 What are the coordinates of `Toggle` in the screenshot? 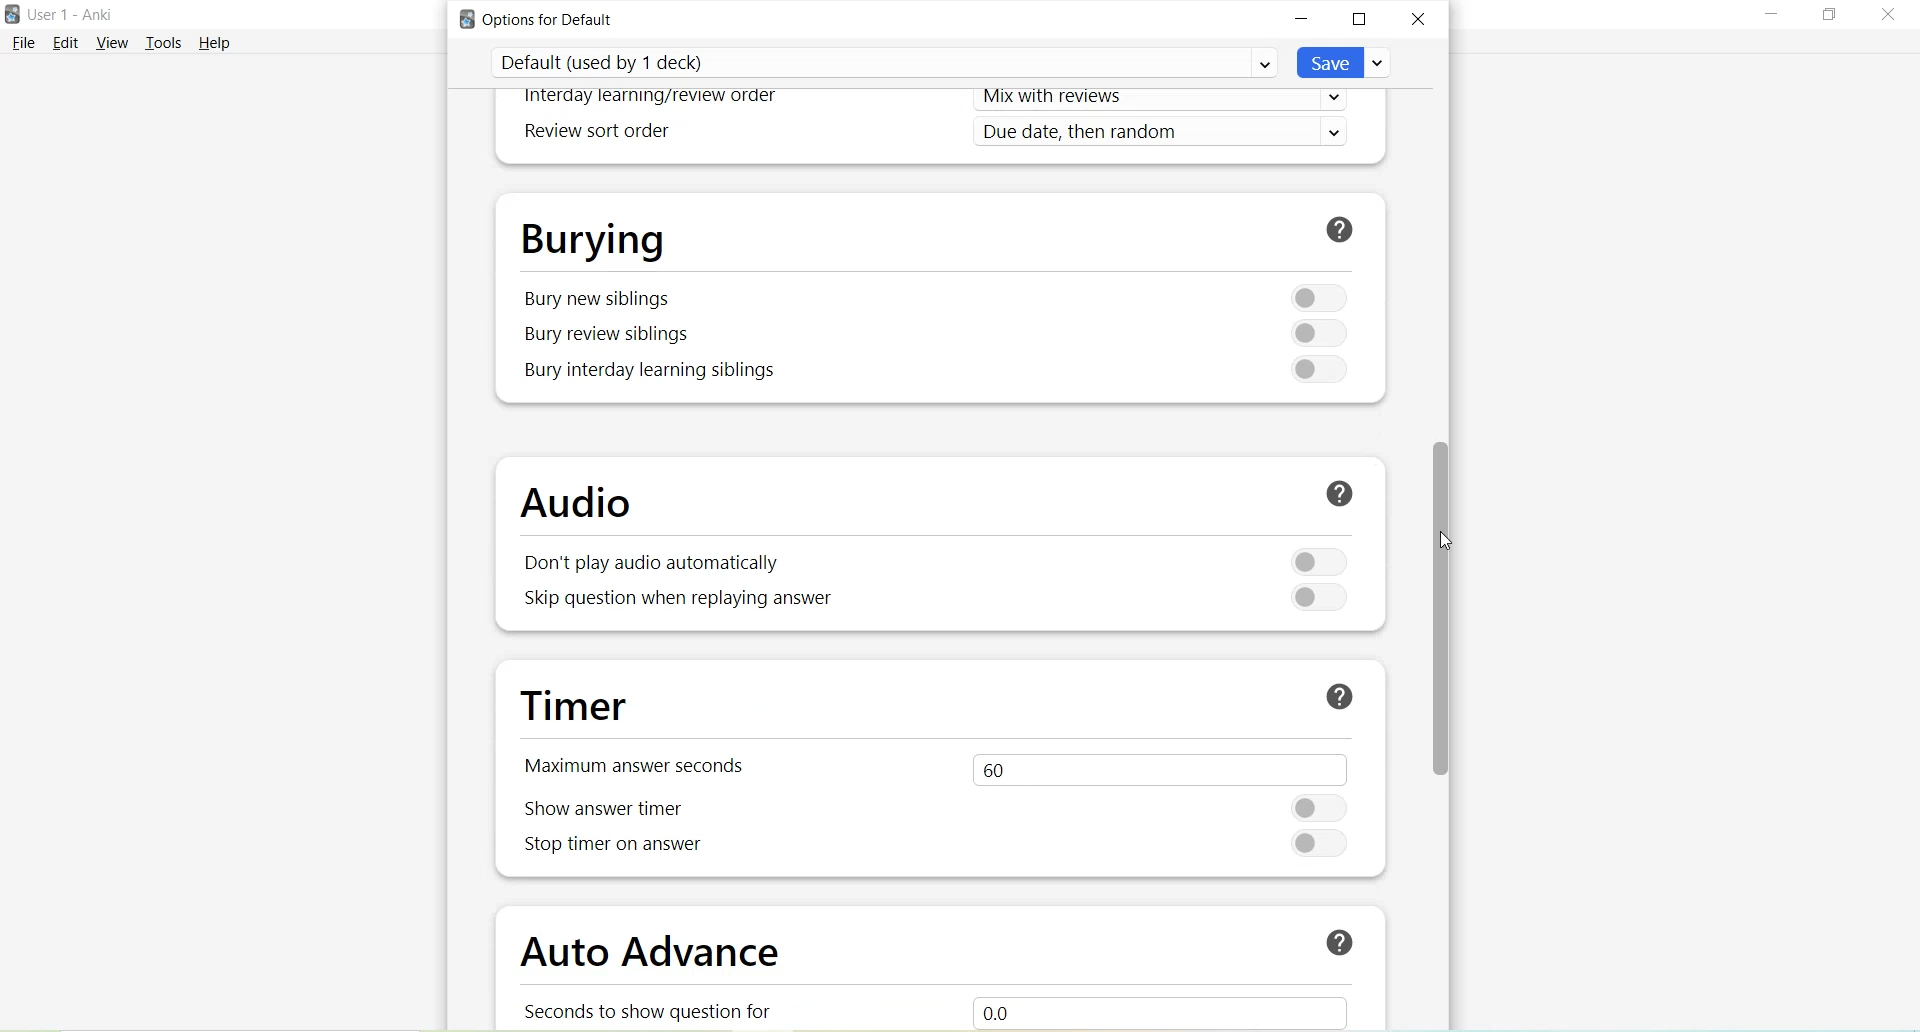 It's located at (1310, 369).